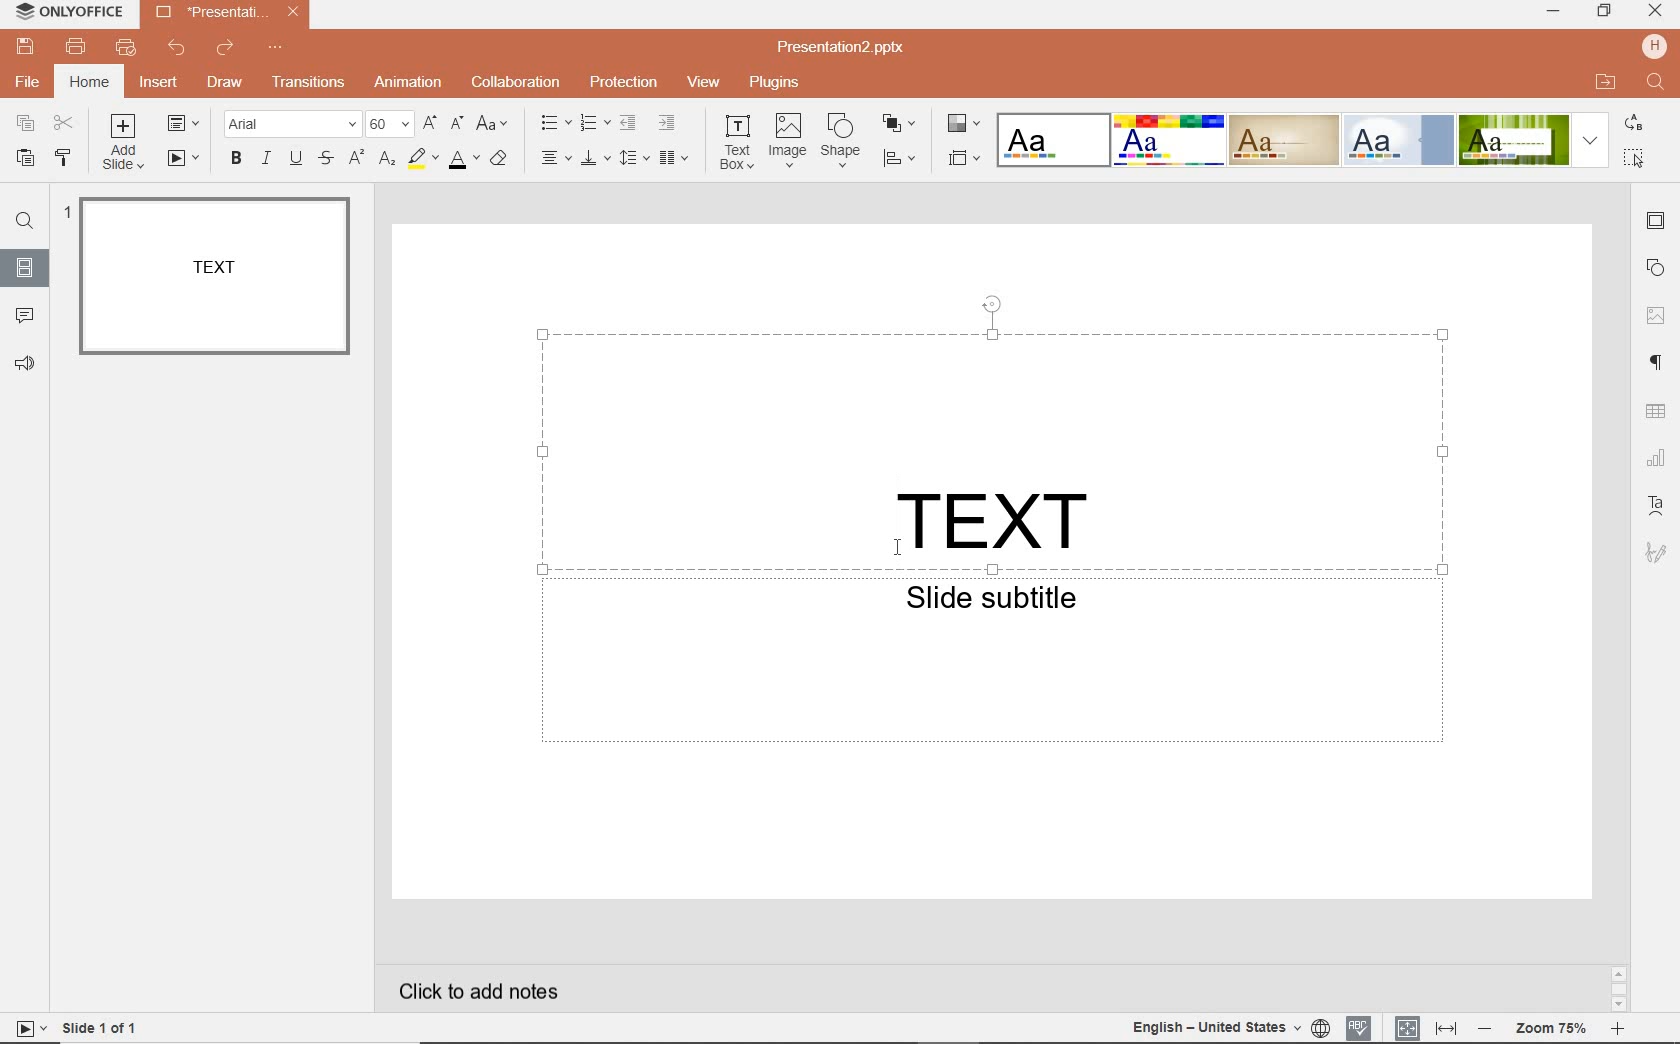 The image size is (1680, 1044). Describe the element at coordinates (295, 123) in the screenshot. I see `FONT` at that location.